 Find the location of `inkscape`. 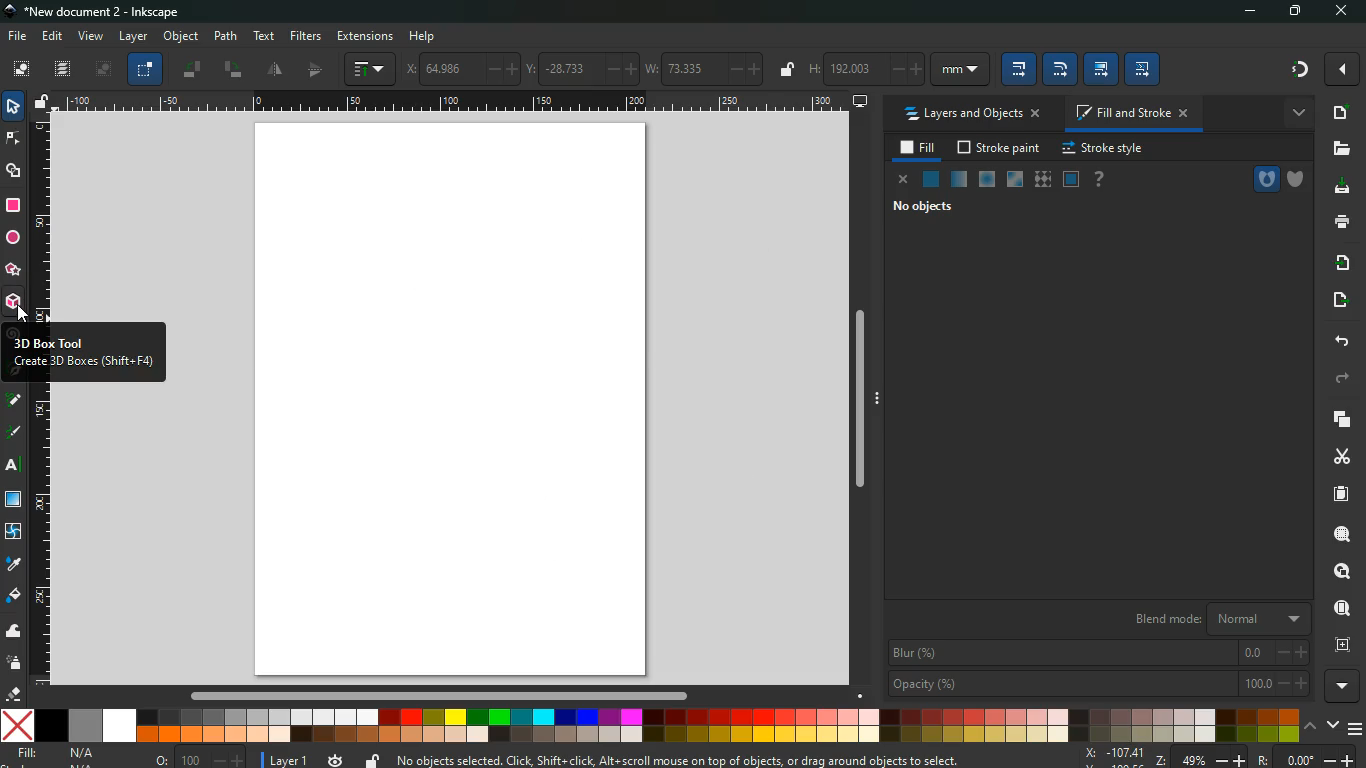

inkscape is located at coordinates (98, 13).